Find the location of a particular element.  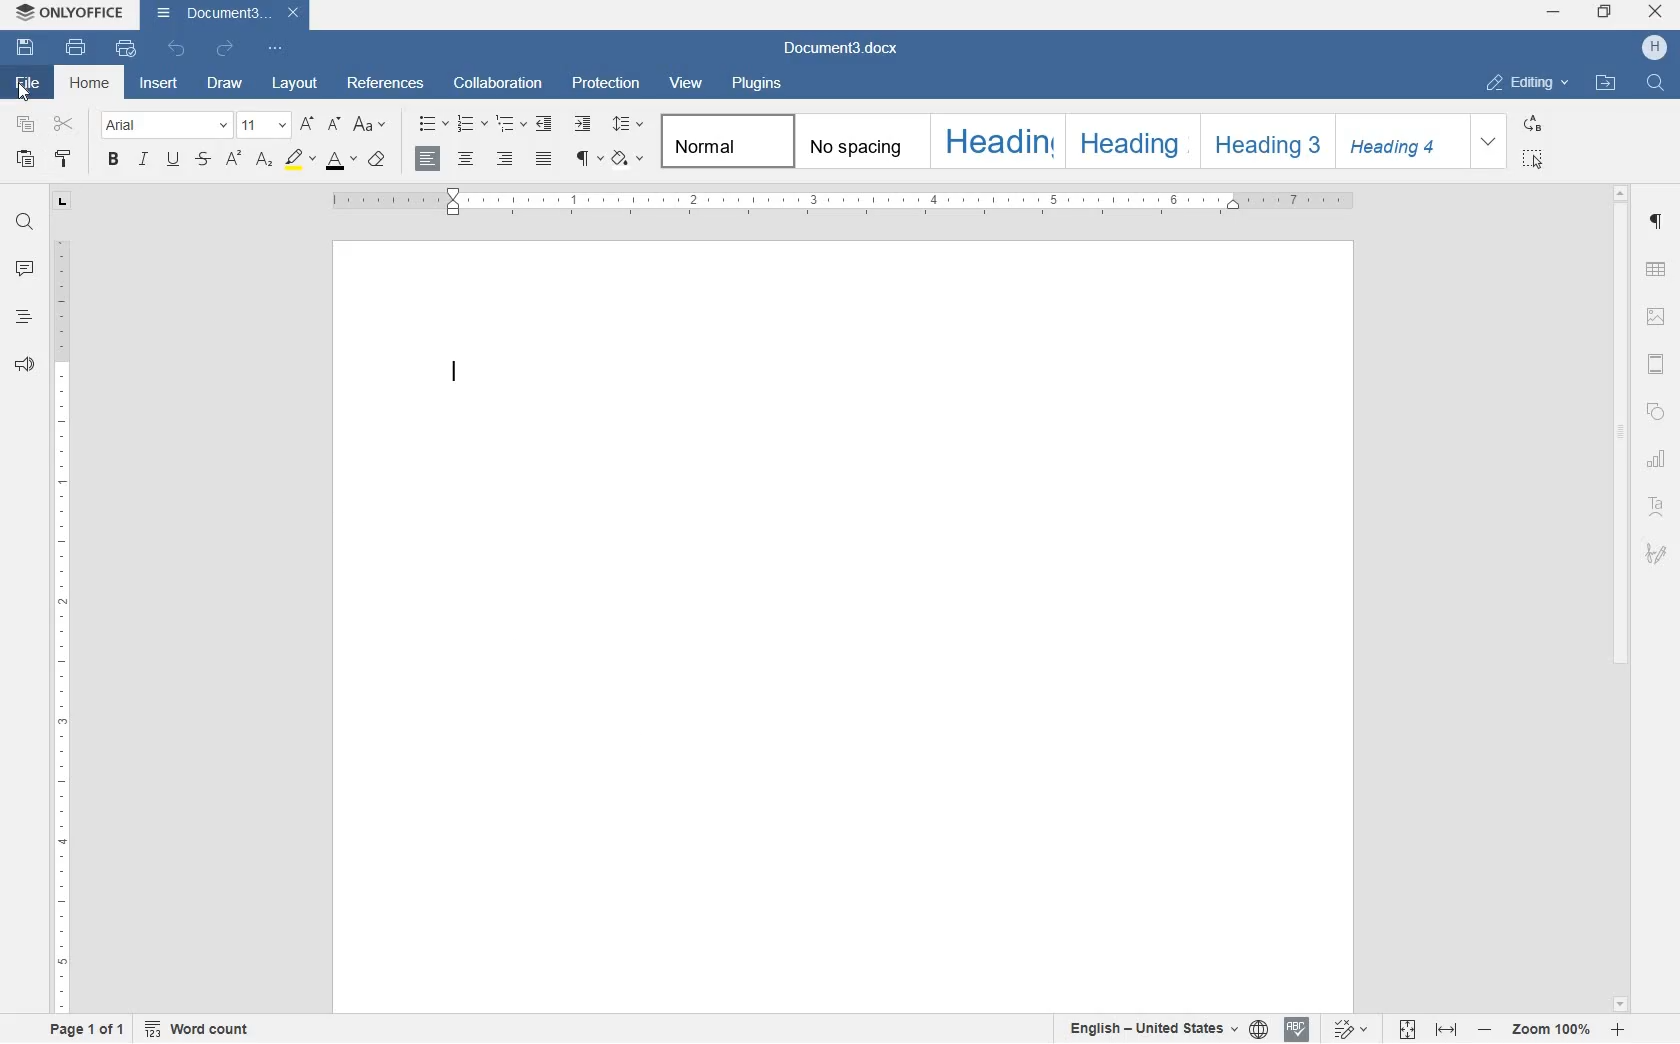

references is located at coordinates (387, 85).